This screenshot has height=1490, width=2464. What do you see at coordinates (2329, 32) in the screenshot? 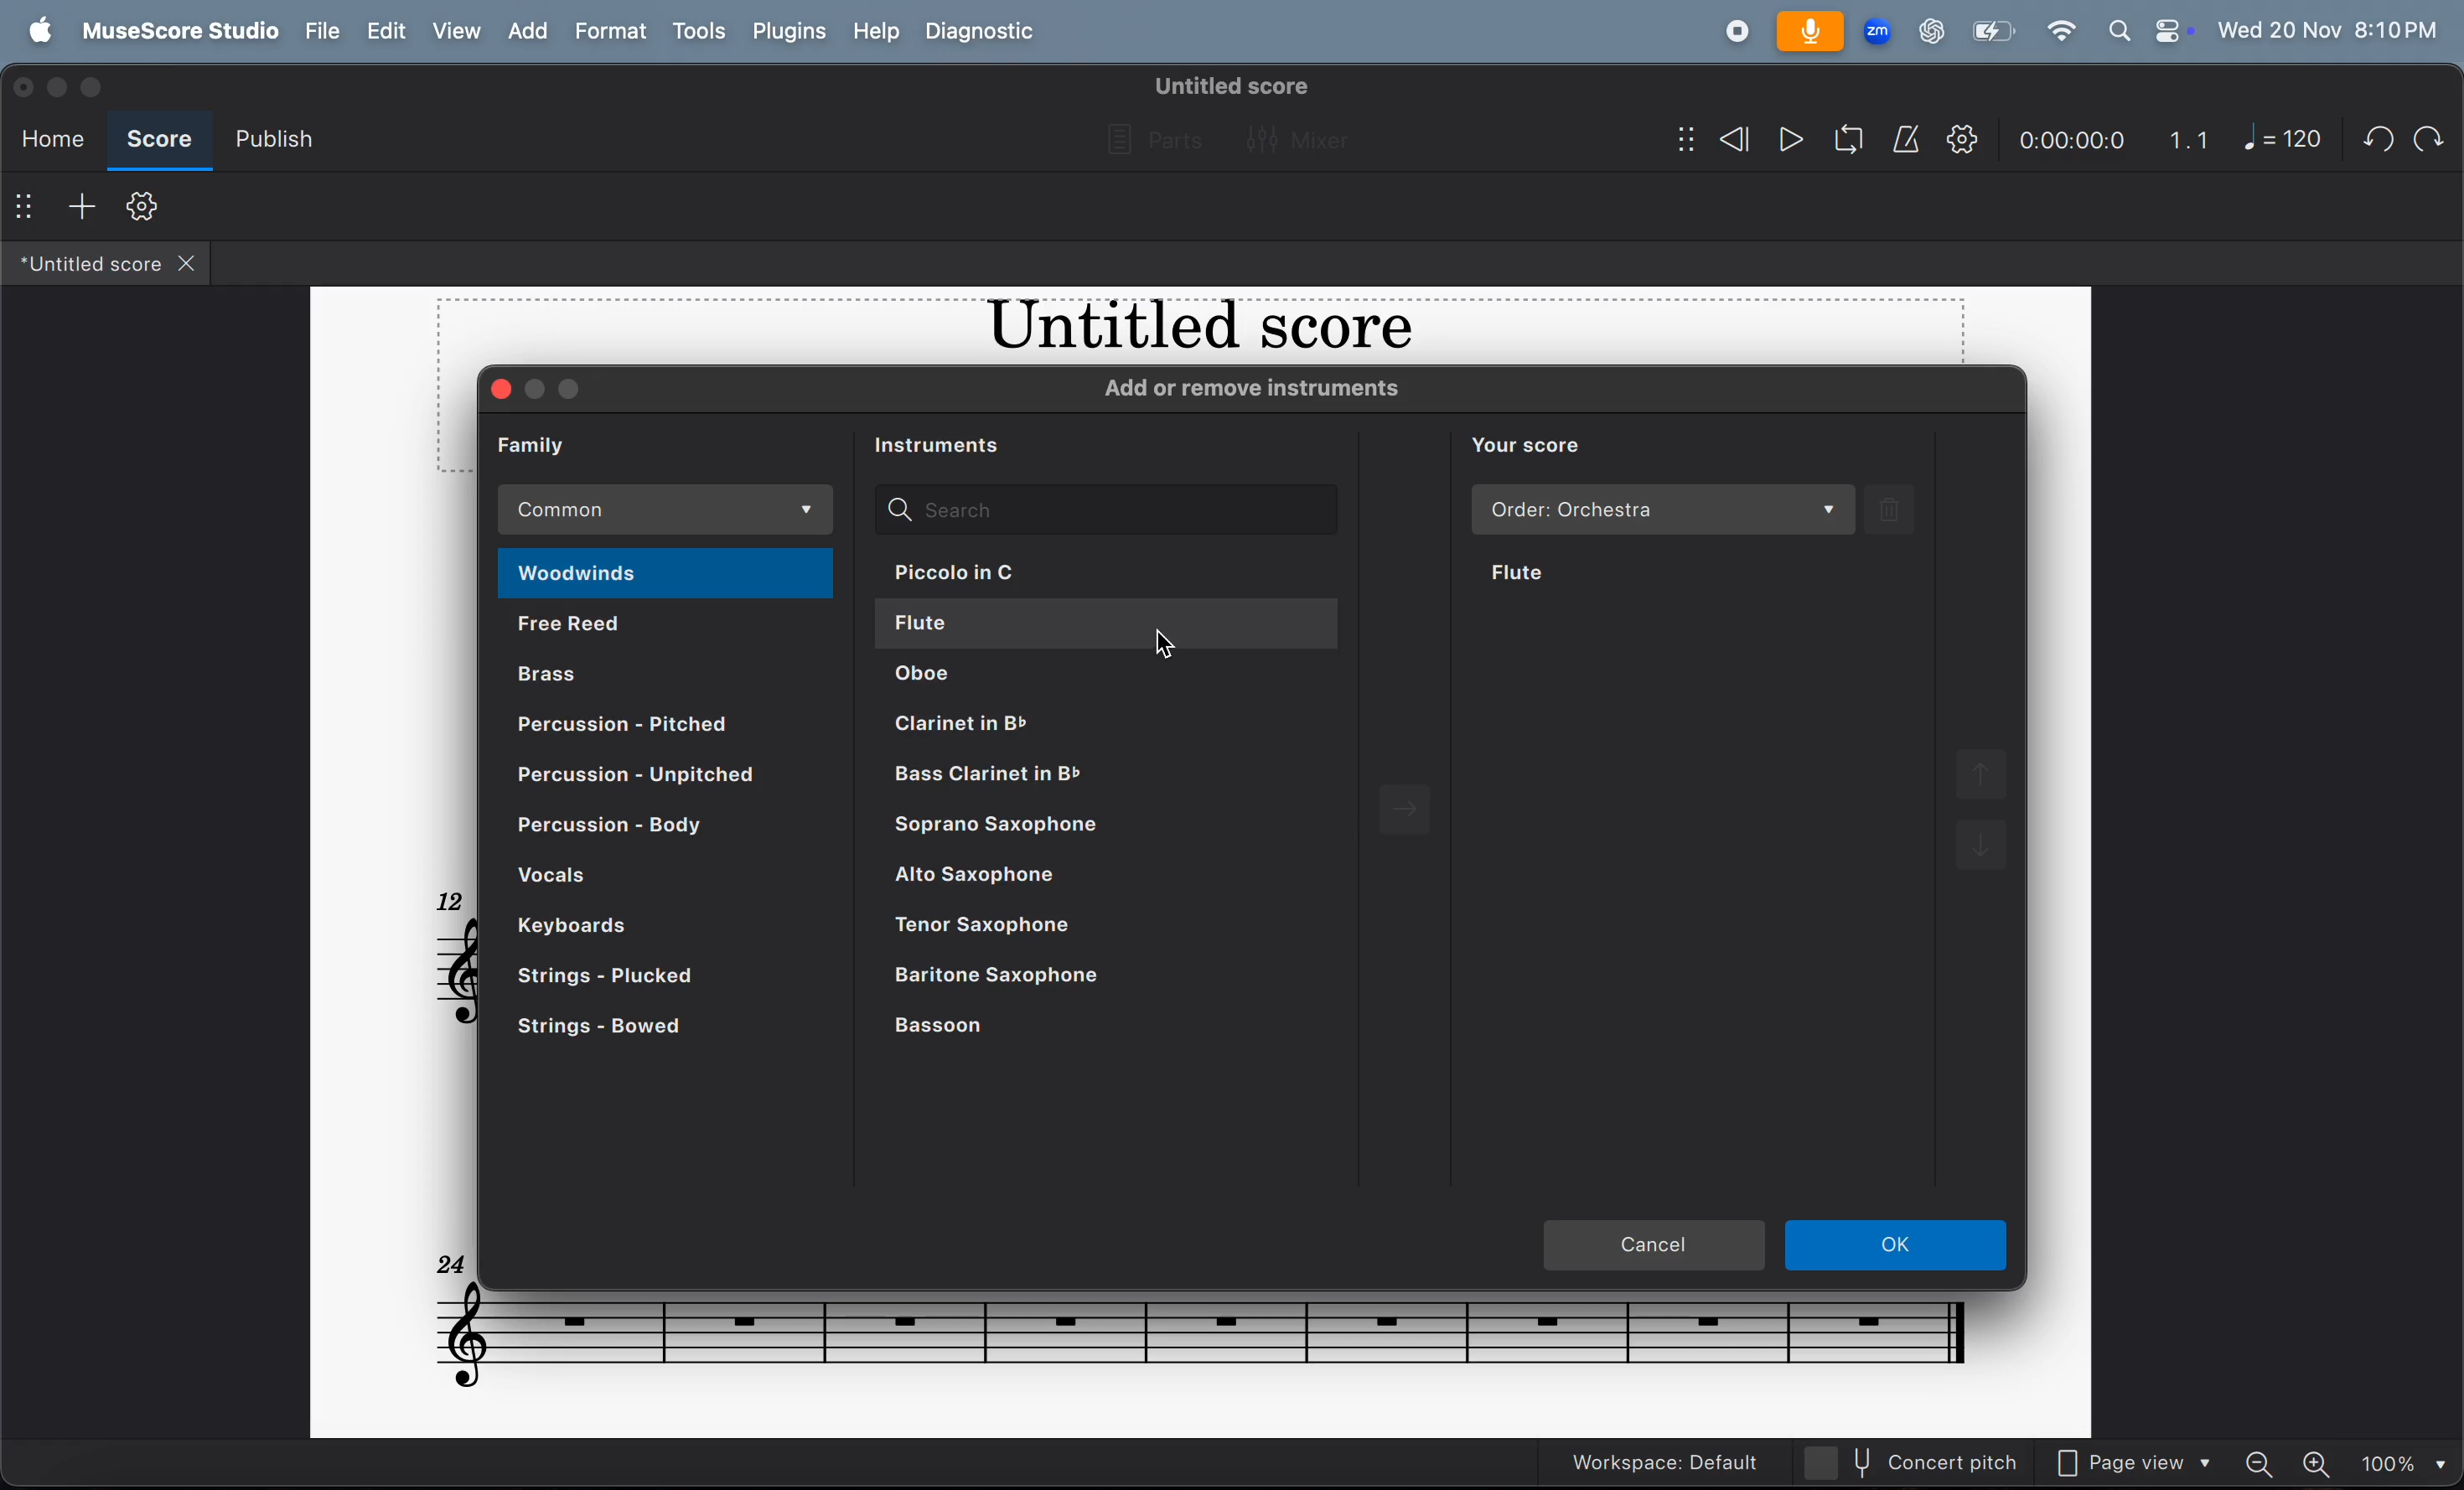
I see `date and time` at bounding box center [2329, 32].